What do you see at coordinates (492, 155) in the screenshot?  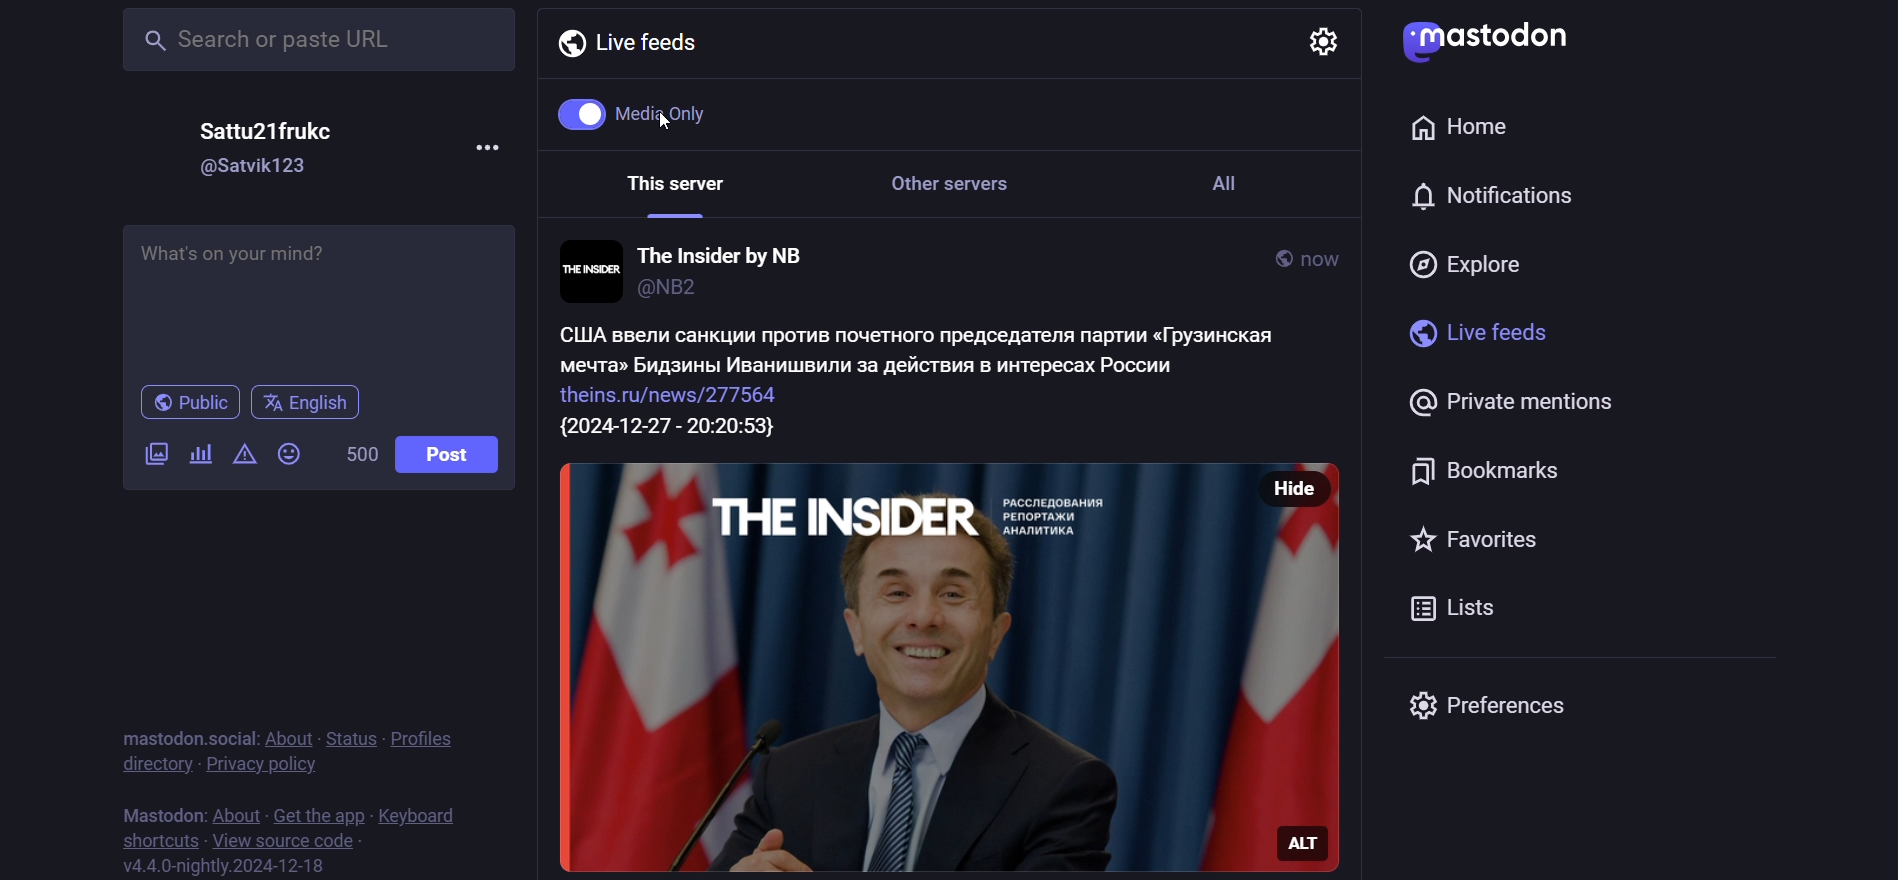 I see `more` at bounding box center [492, 155].